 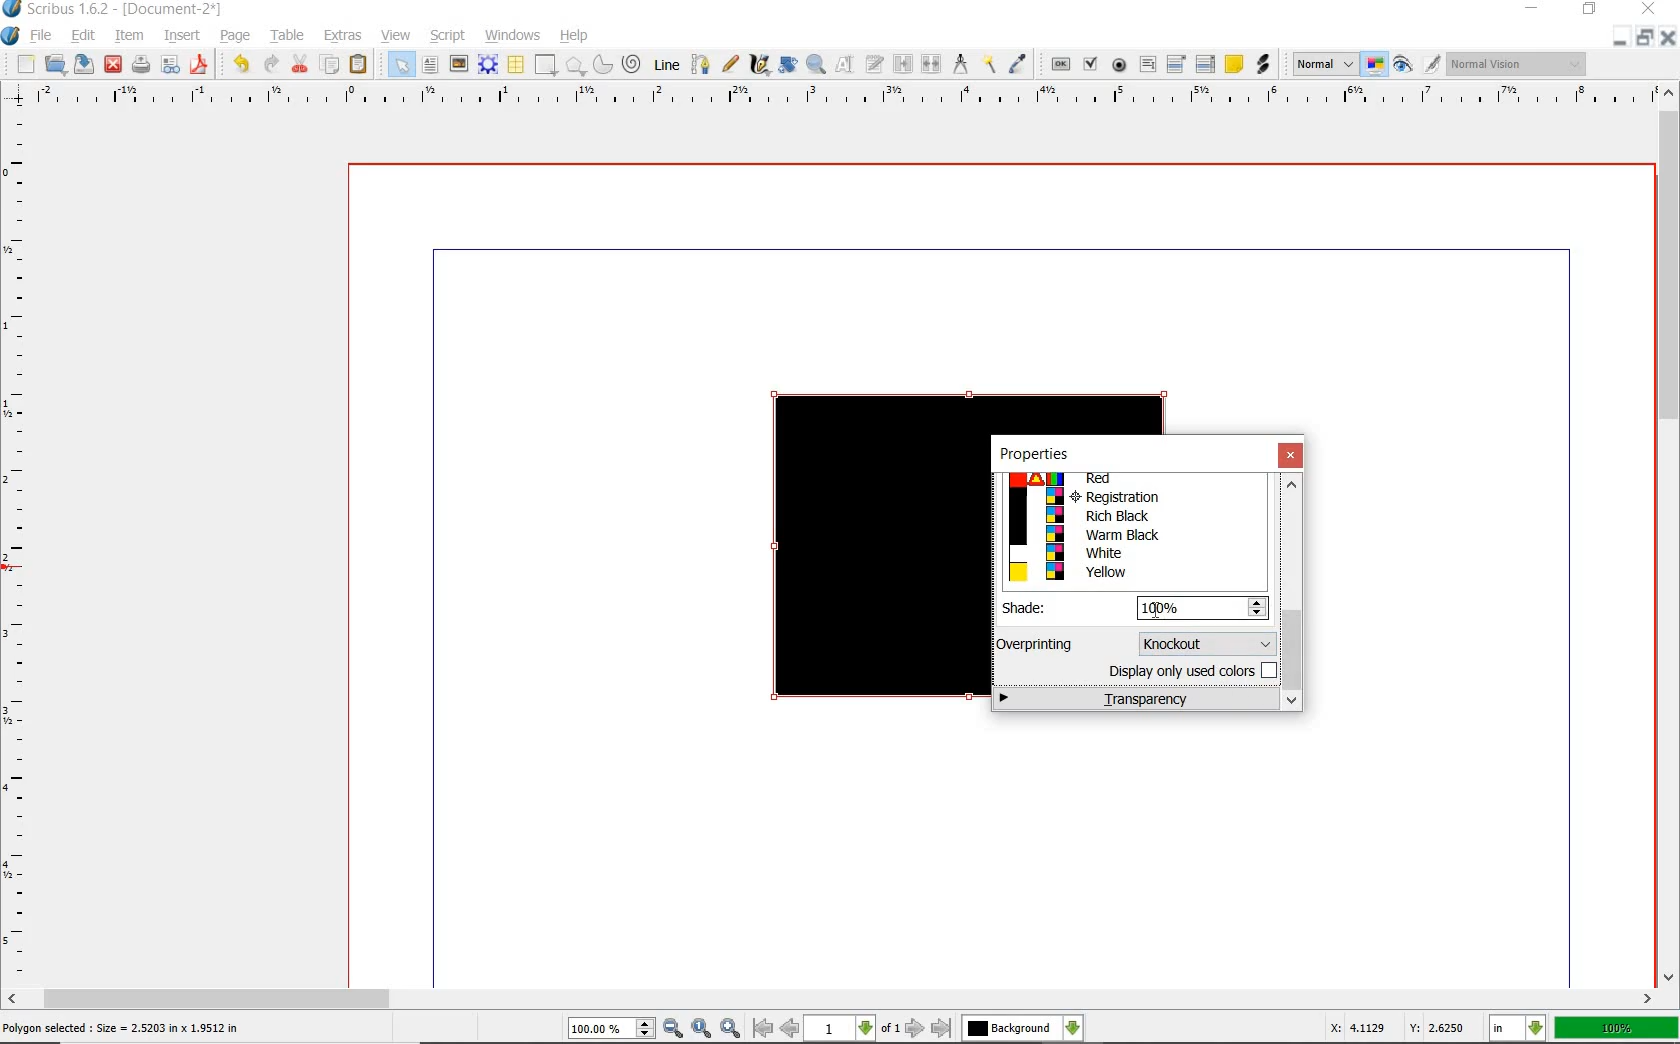 What do you see at coordinates (1292, 456) in the screenshot?
I see `close` at bounding box center [1292, 456].